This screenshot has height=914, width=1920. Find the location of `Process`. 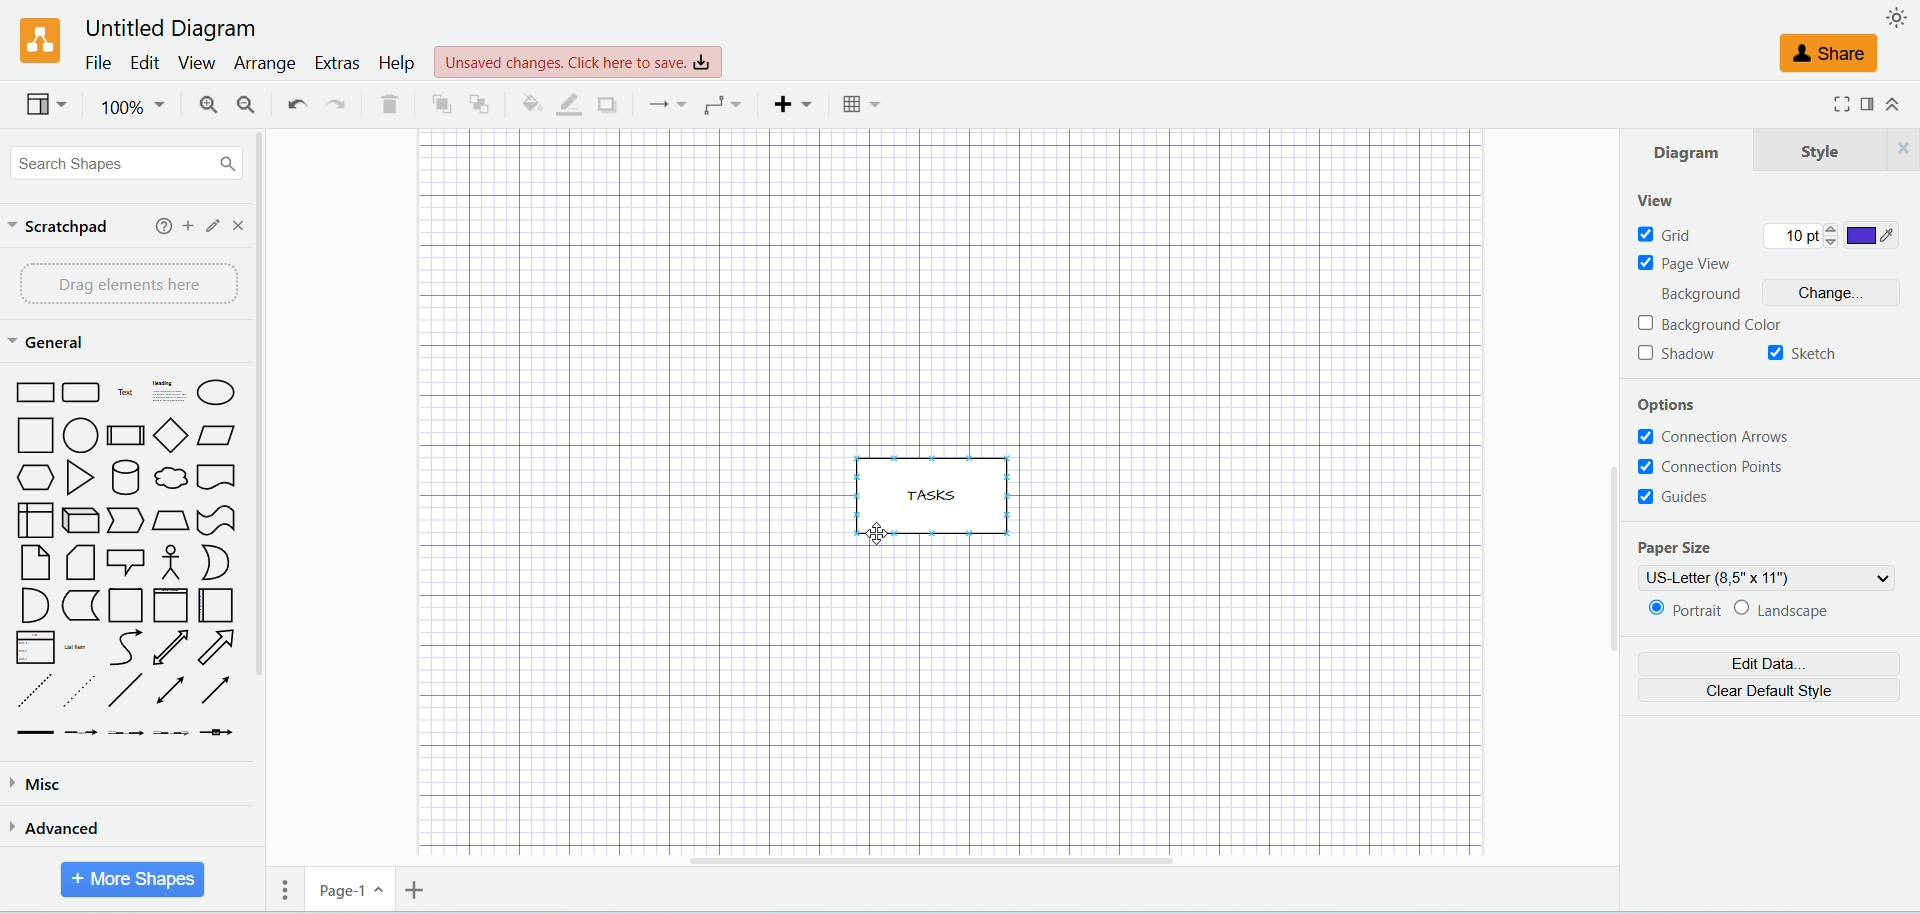

Process is located at coordinates (125, 436).